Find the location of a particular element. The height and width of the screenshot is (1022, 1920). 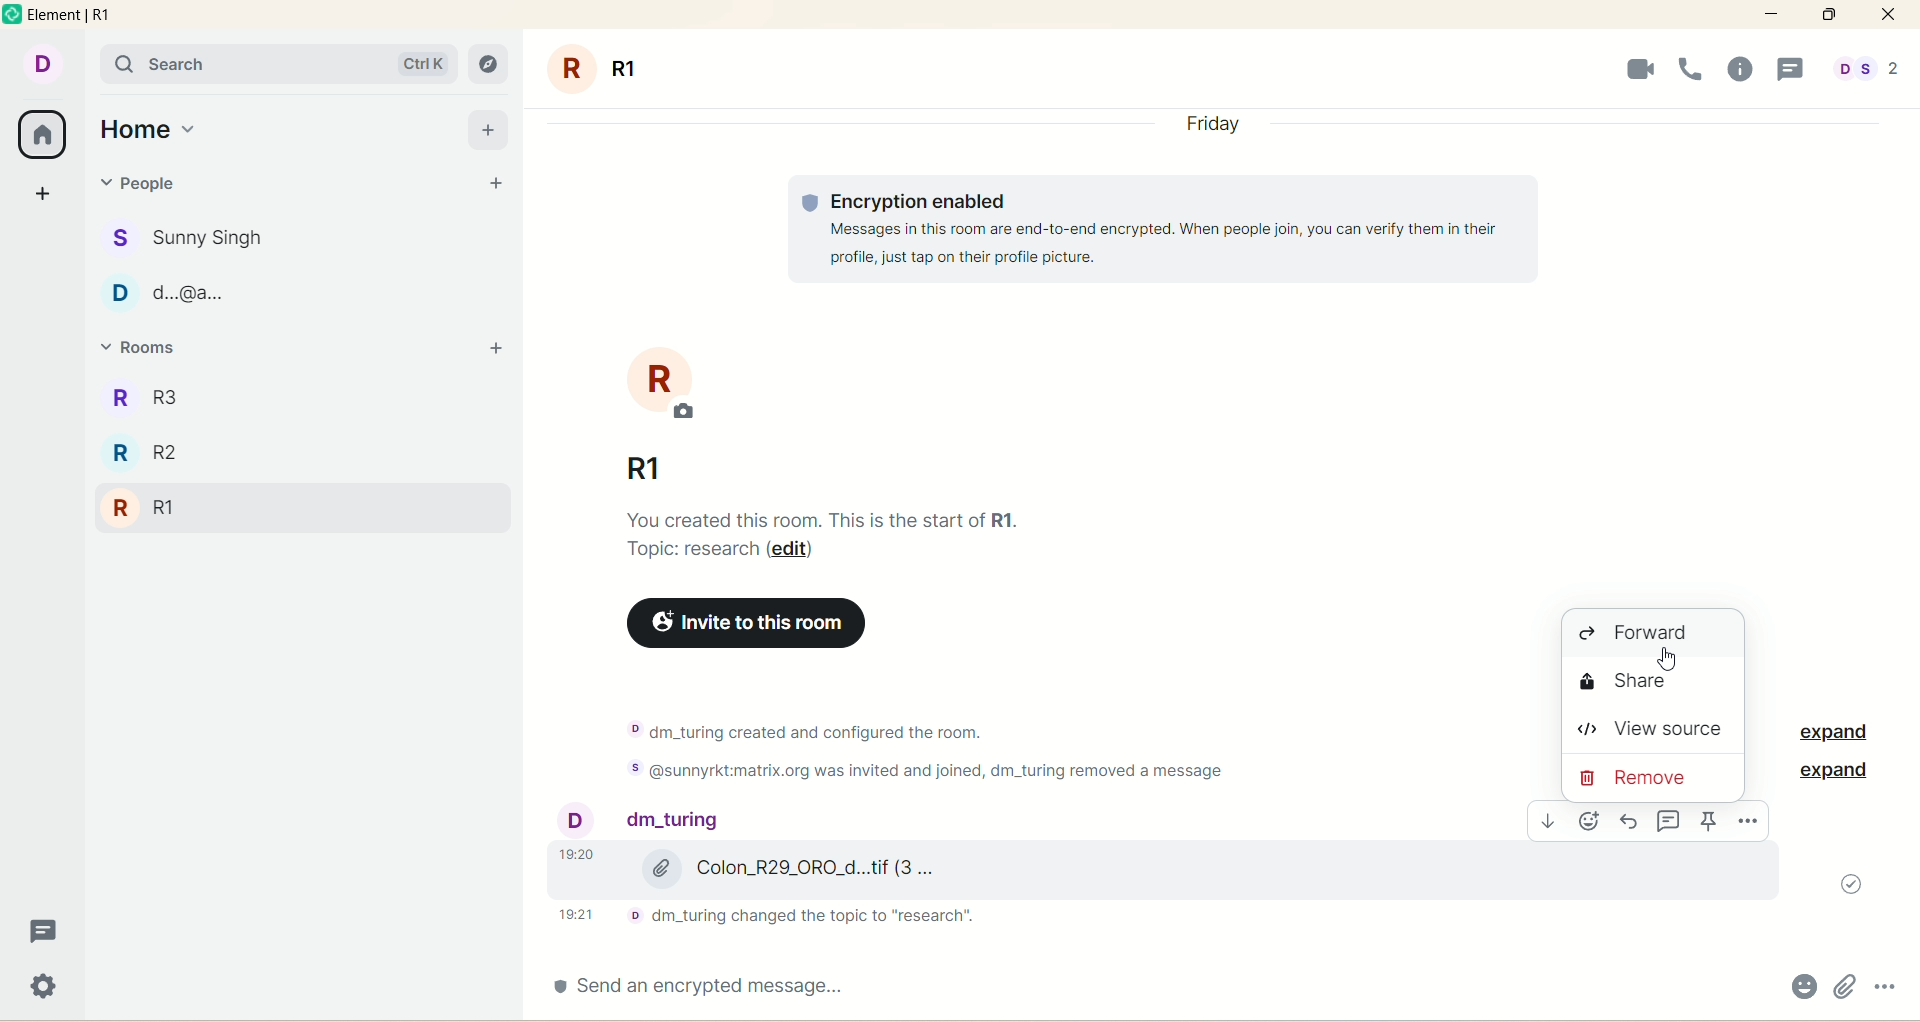

room is located at coordinates (676, 386).